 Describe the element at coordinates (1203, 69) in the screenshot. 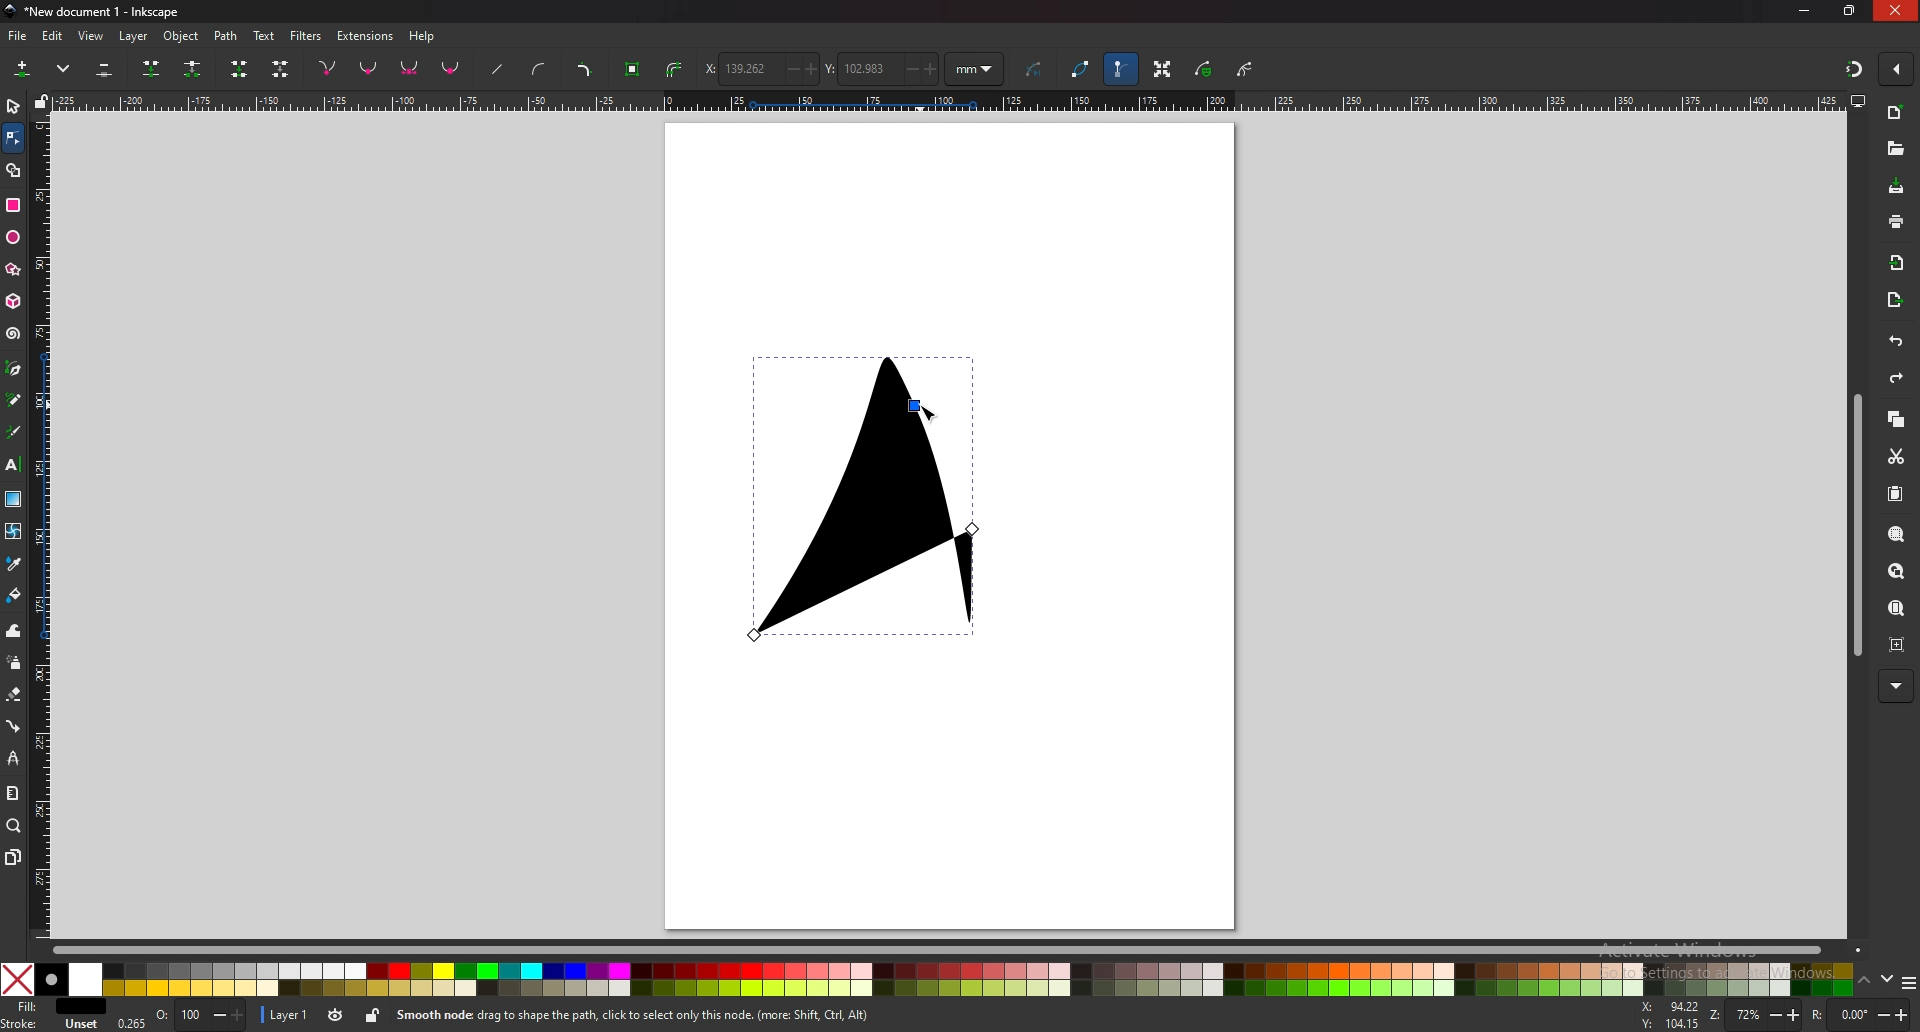

I see `show mask` at that location.